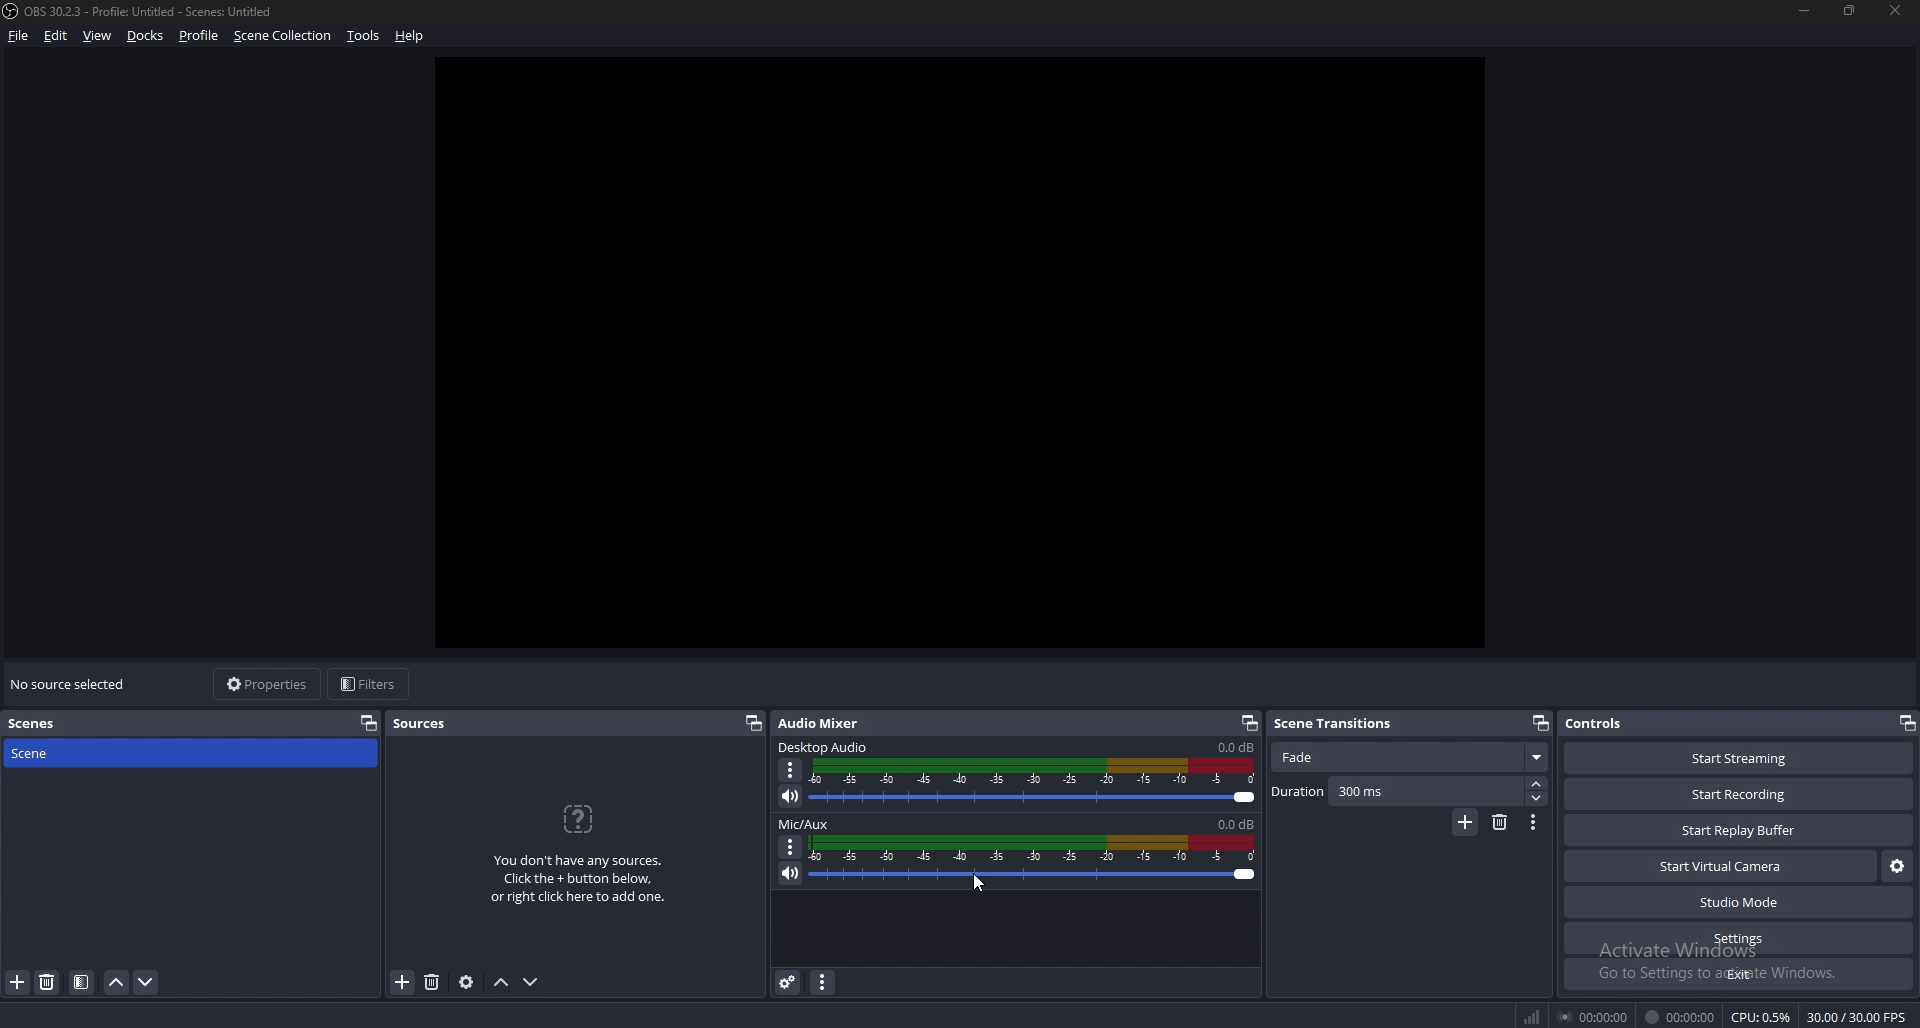 This screenshot has width=1920, height=1028. Describe the element at coordinates (1737, 829) in the screenshot. I see `start replay buffer` at that location.